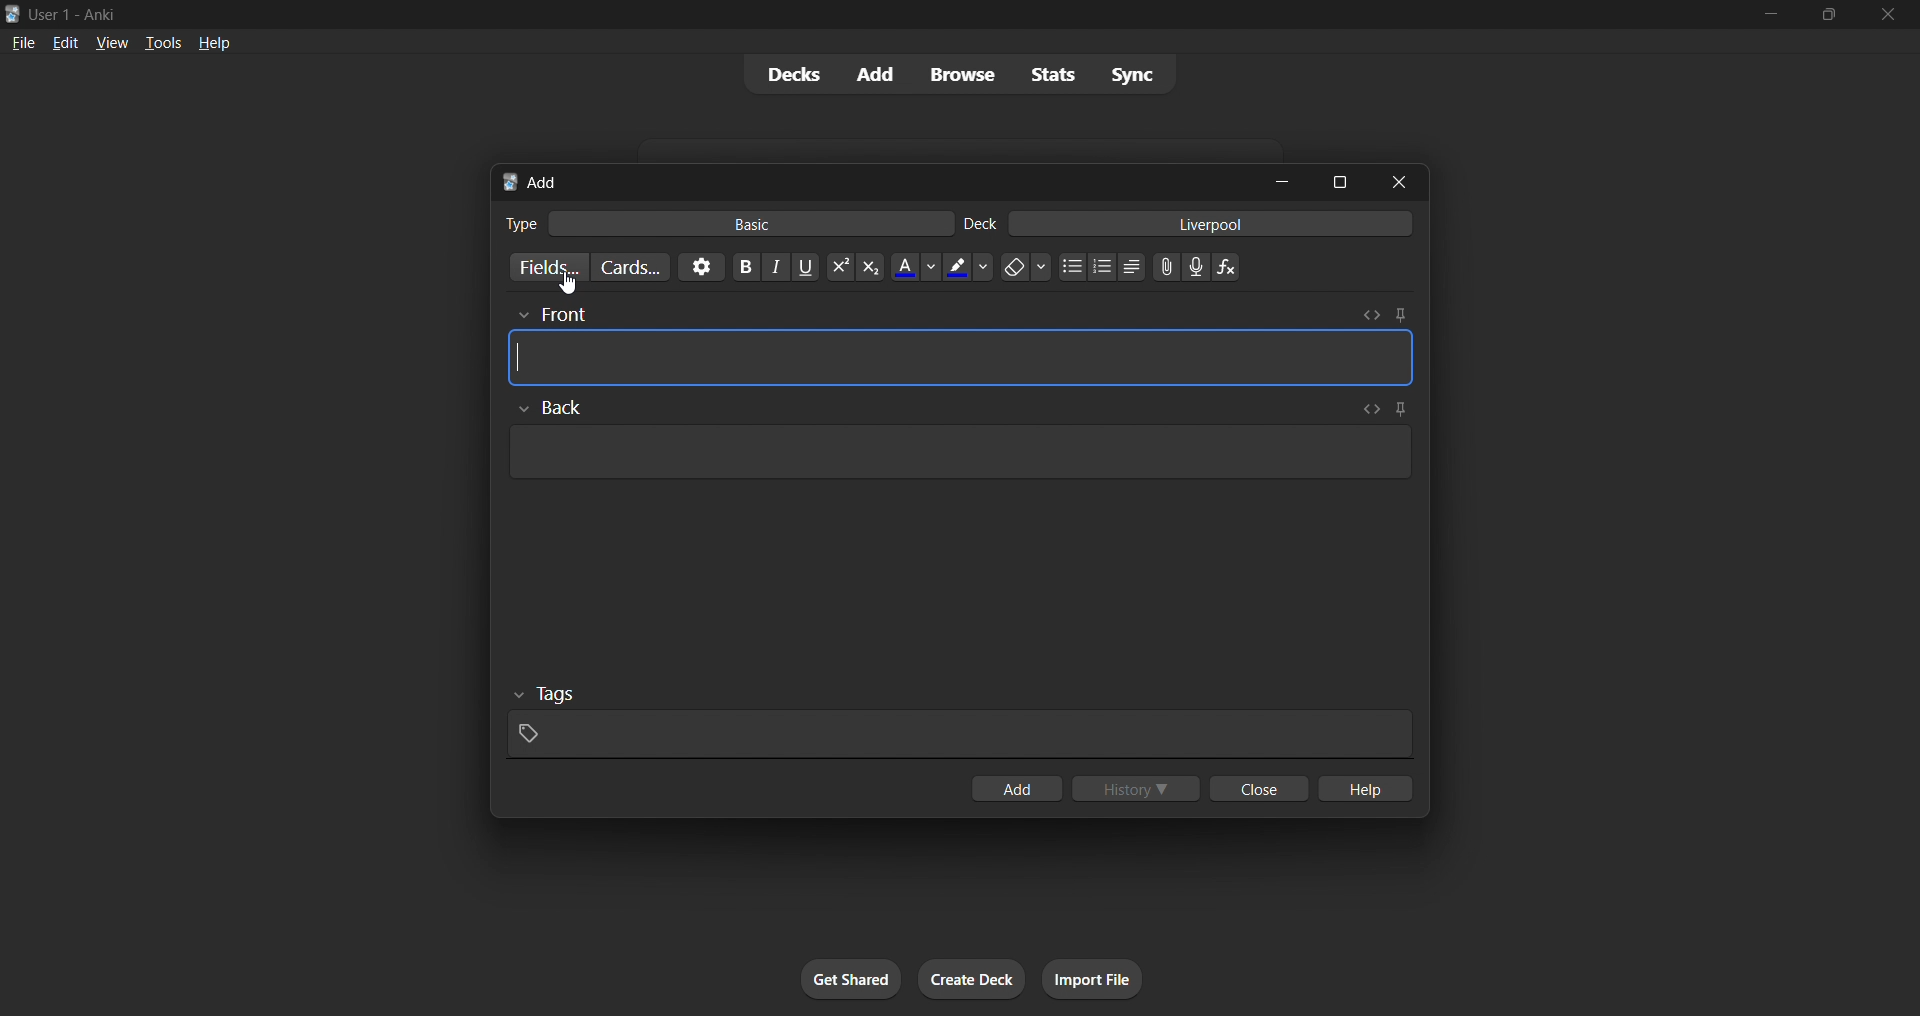 This screenshot has width=1920, height=1016. Describe the element at coordinates (66, 42) in the screenshot. I see `edit` at that location.